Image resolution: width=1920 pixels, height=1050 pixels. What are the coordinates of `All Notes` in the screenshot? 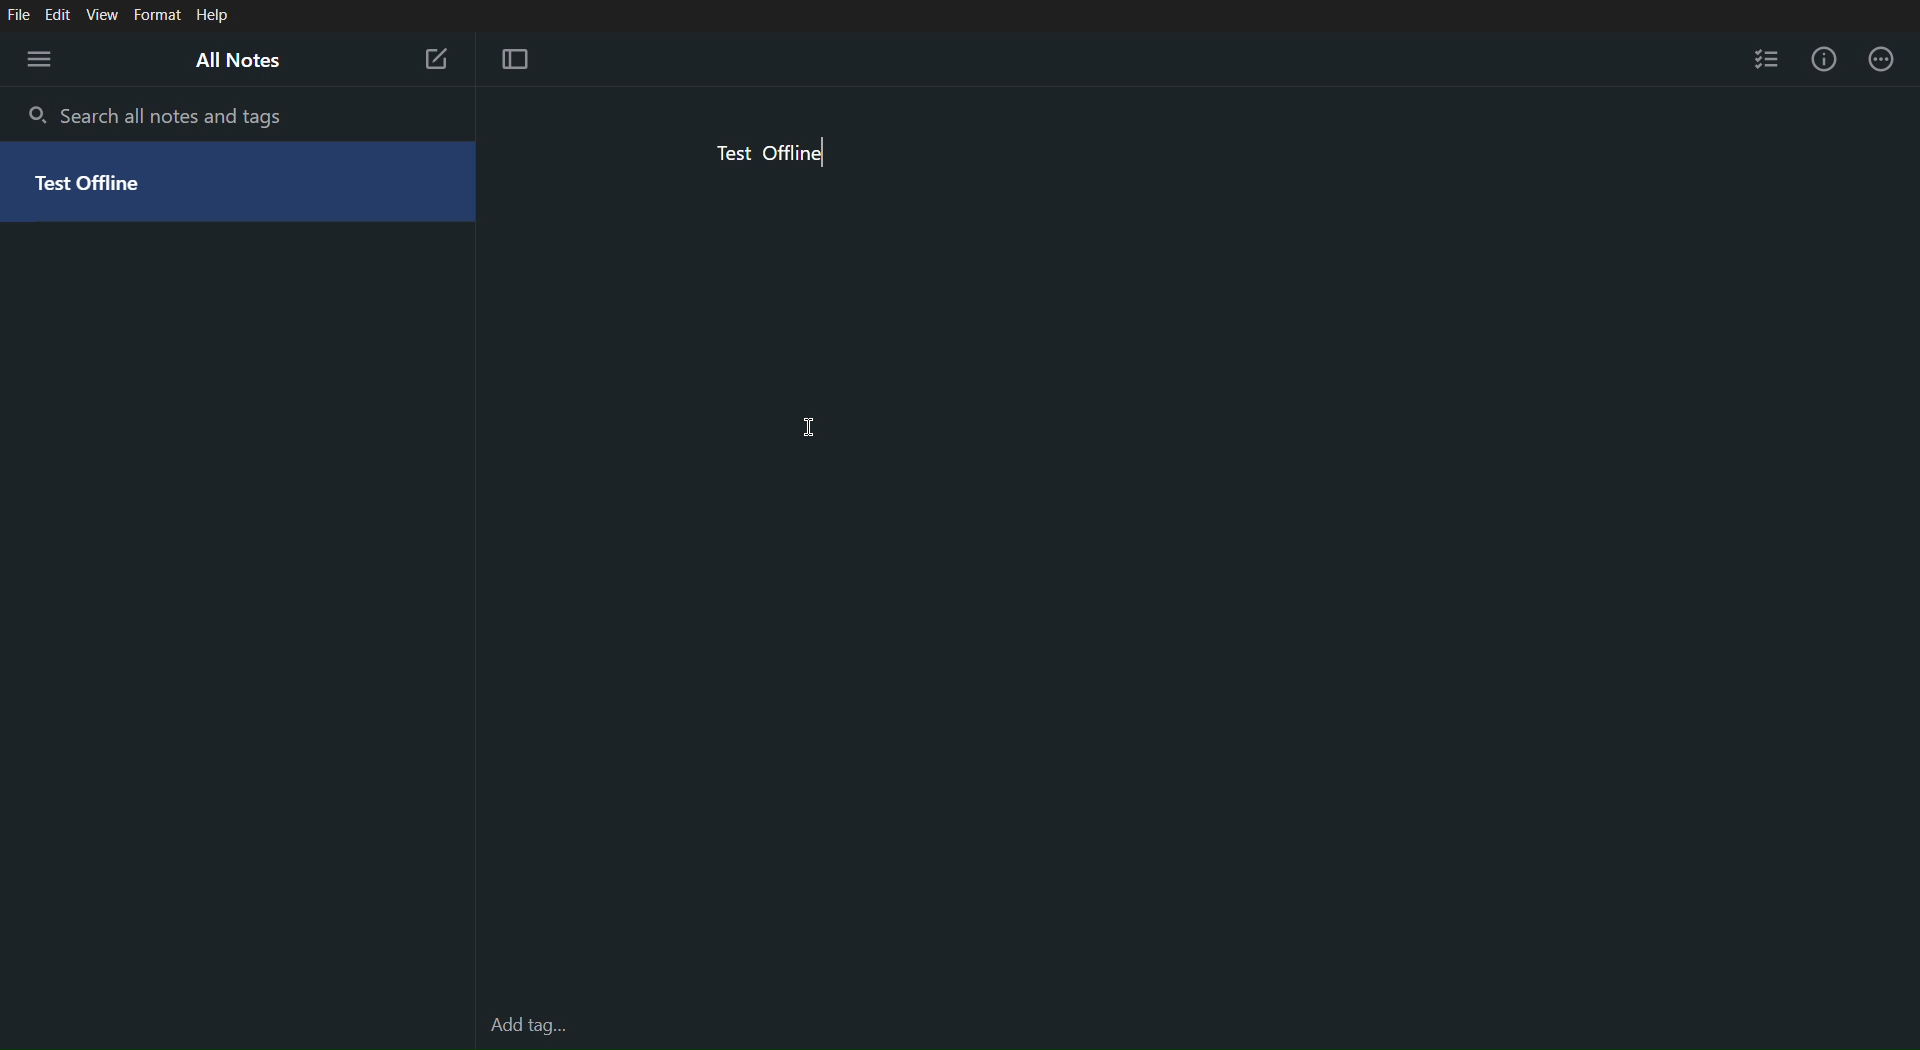 It's located at (248, 61).